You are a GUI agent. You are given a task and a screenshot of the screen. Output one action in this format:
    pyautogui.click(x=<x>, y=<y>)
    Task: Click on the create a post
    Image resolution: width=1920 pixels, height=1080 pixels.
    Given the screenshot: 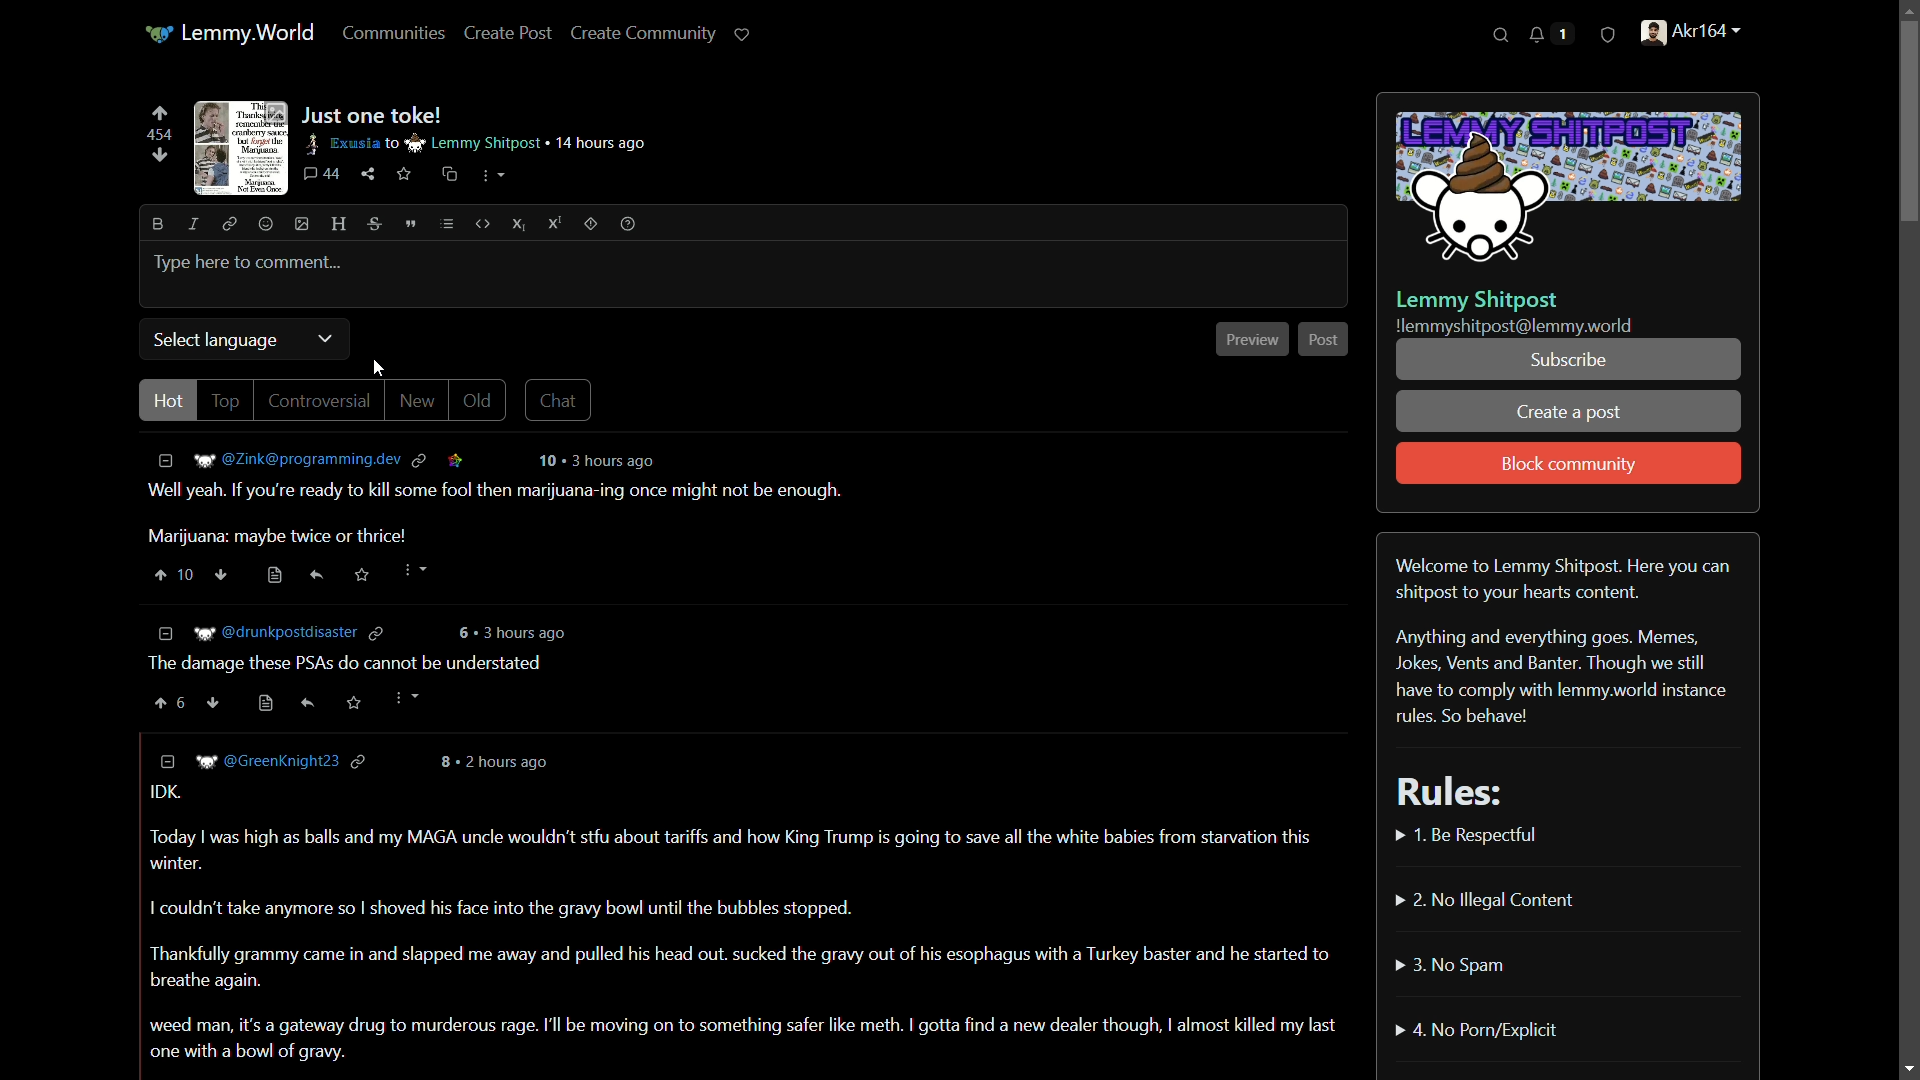 What is the action you would take?
    pyautogui.click(x=1574, y=413)
    